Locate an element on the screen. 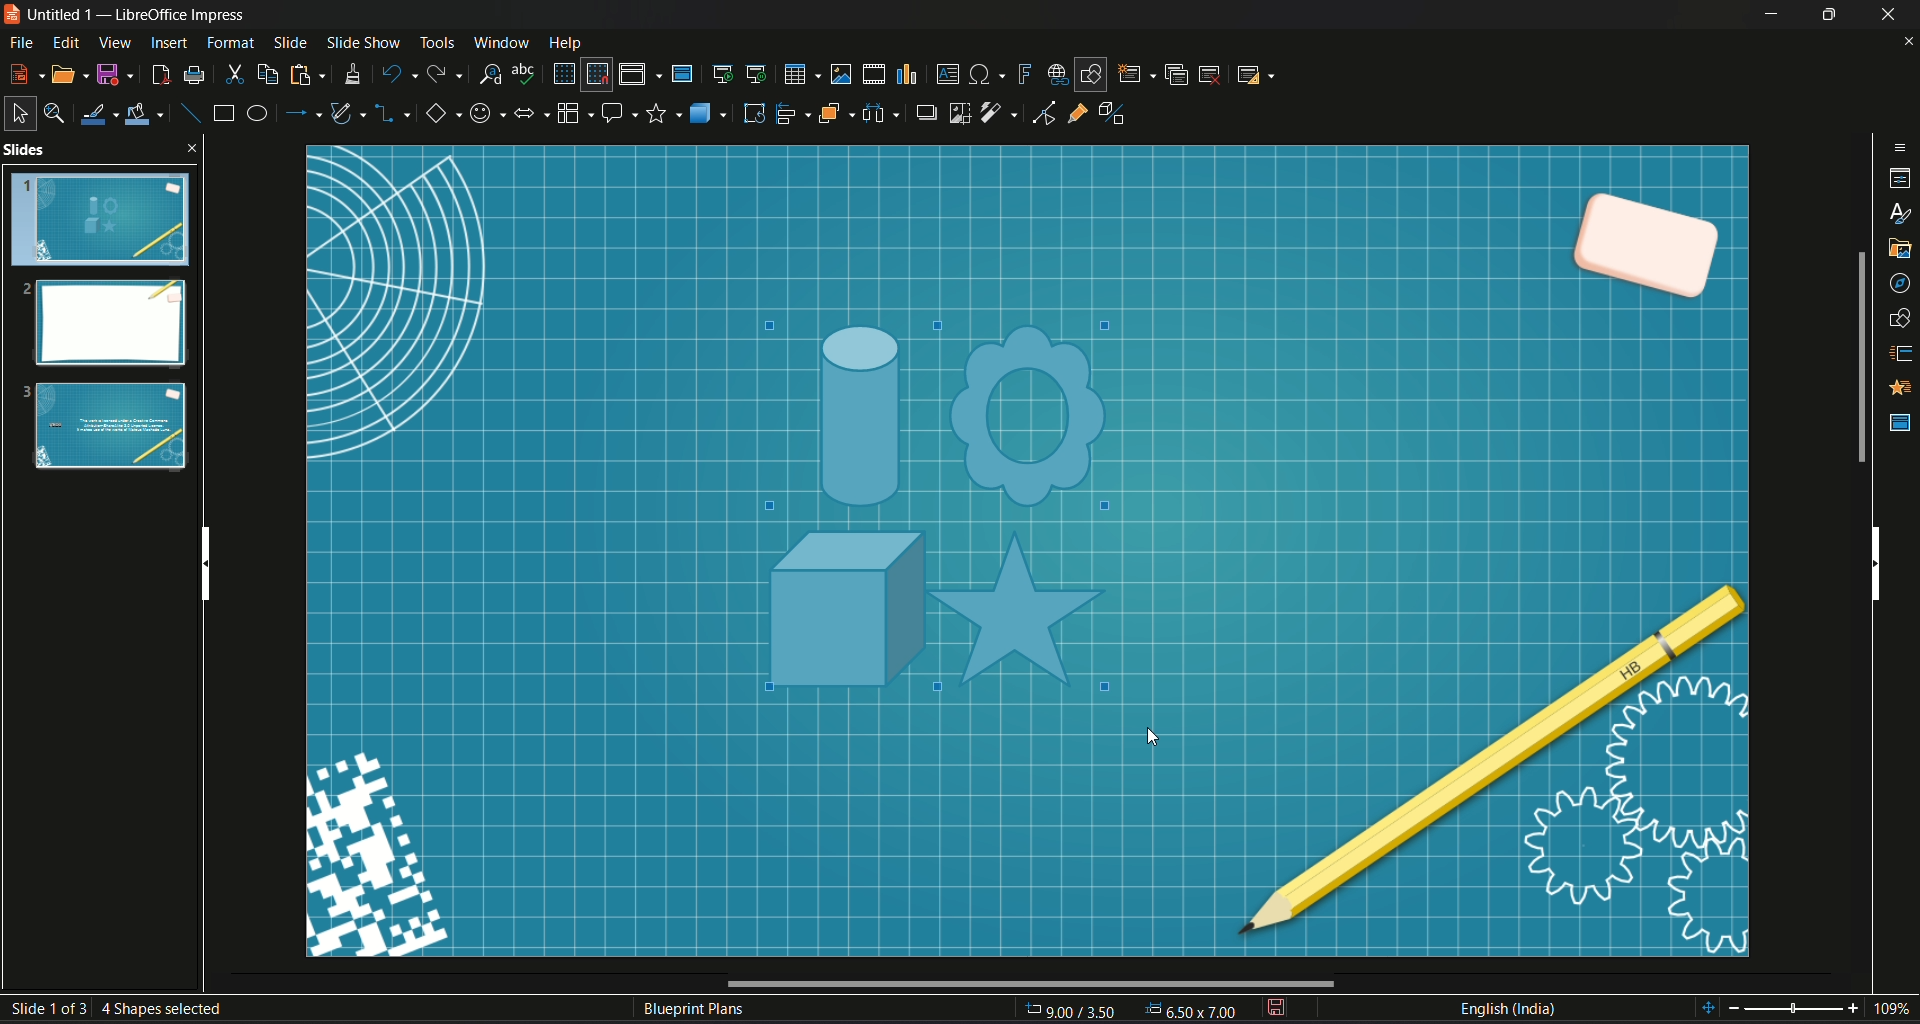 The width and height of the screenshot is (1920, 1024). Slide number is located at coordinates (125, 1007).